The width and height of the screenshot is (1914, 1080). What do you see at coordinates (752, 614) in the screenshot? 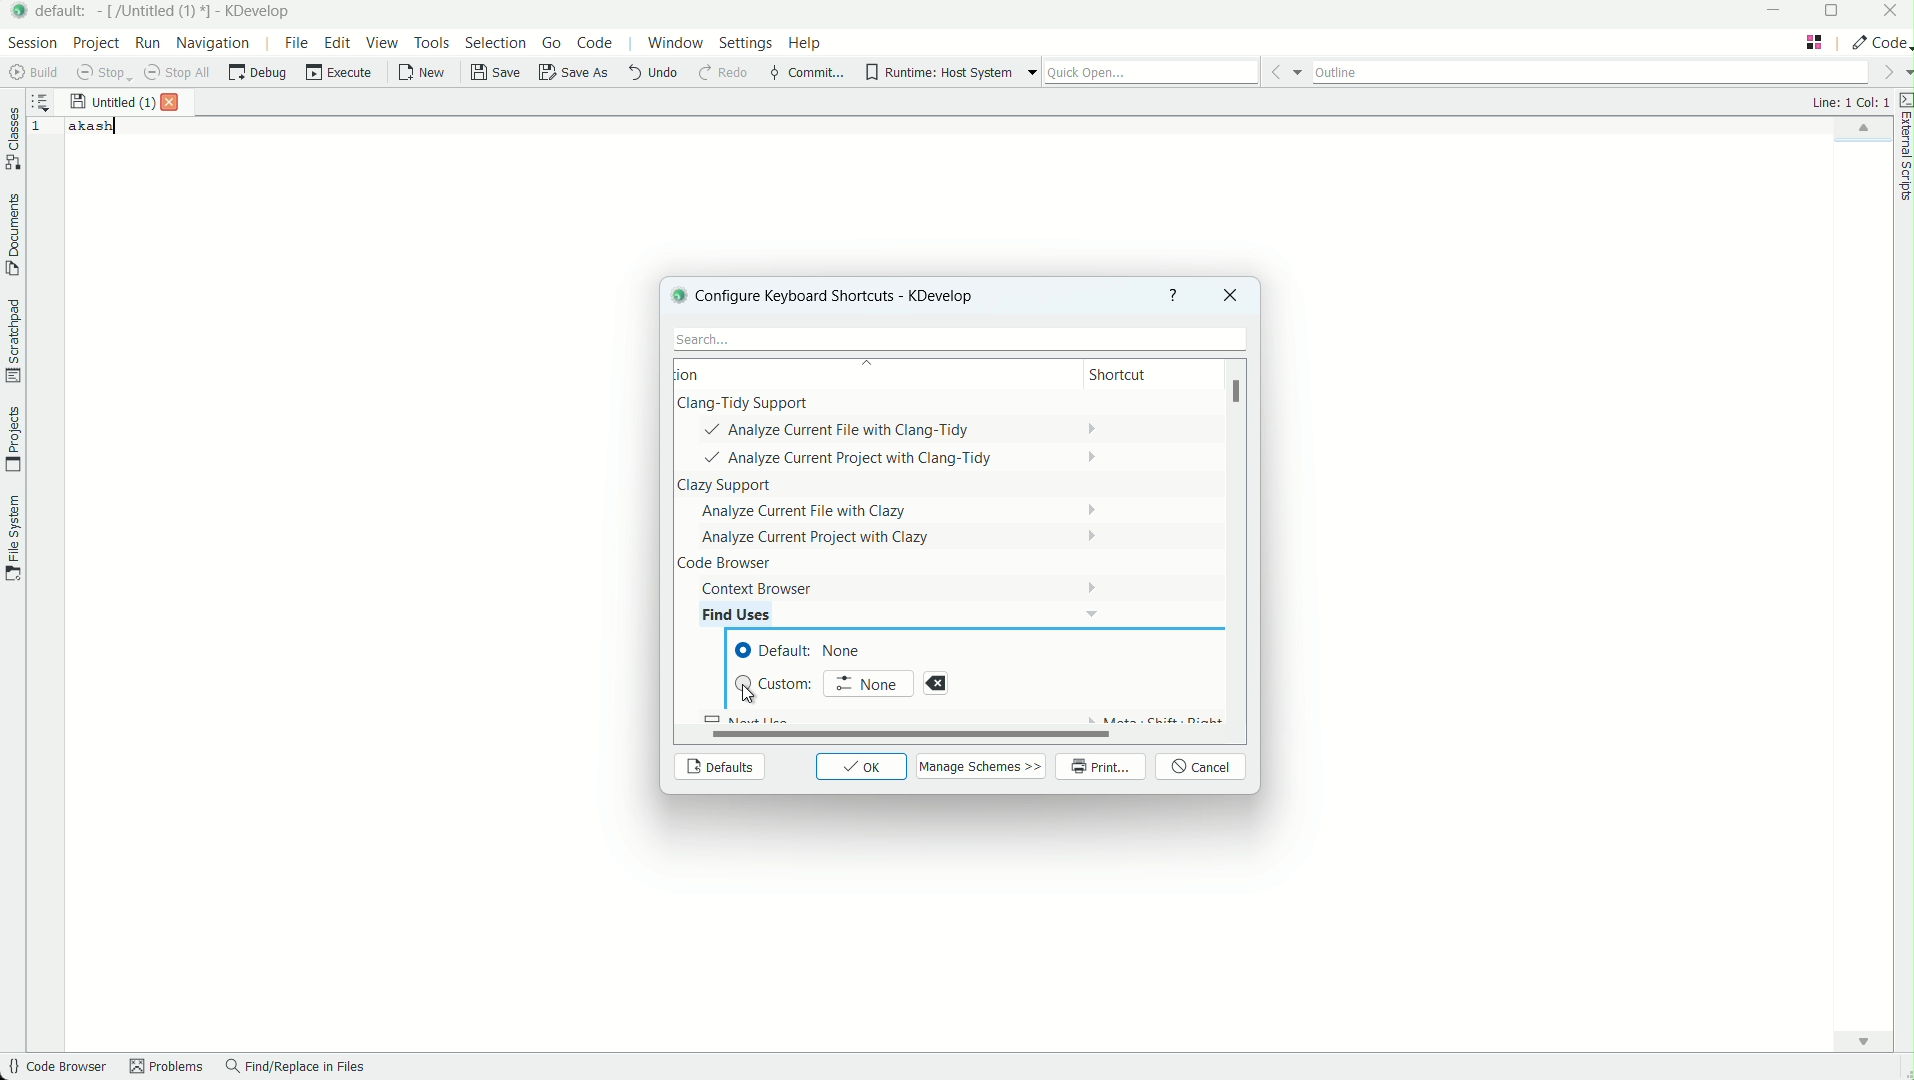
I see `Find uses` at bounding box center [752, 614].